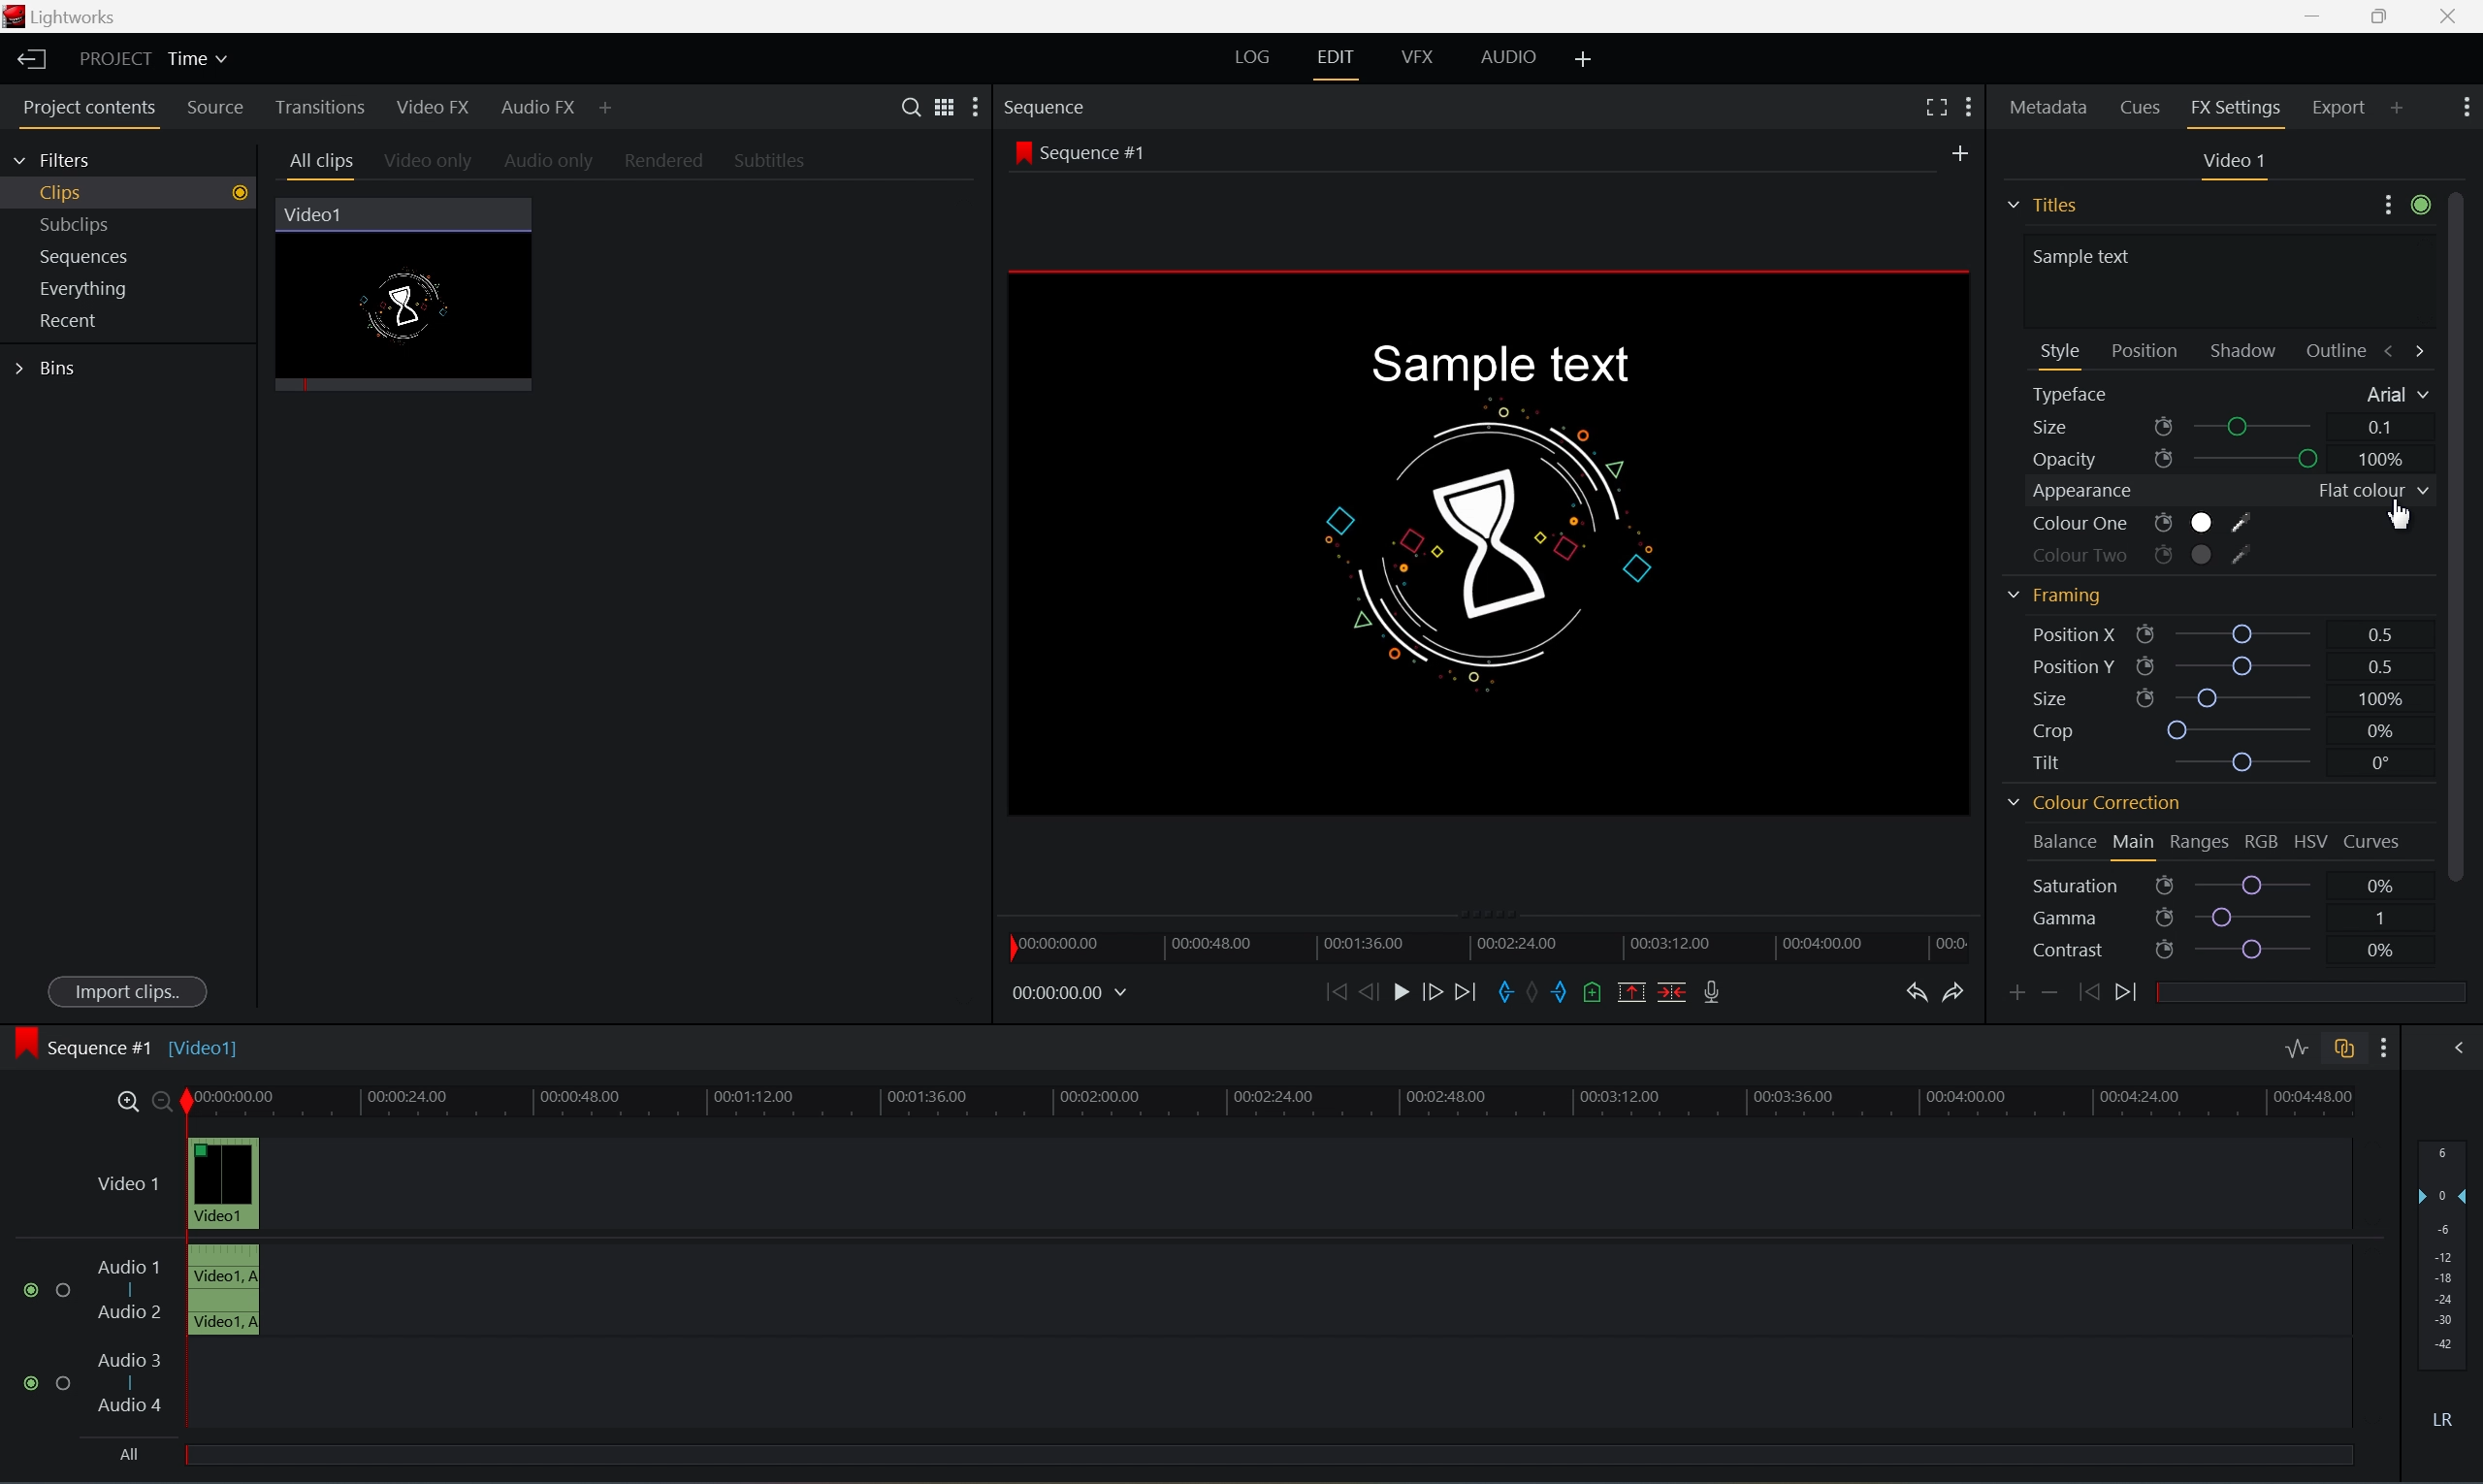 This screenshot has width=2483, height=1484. Describe the element at coordinates (551, 163) in the screenshot. I see `audio only` at that location.